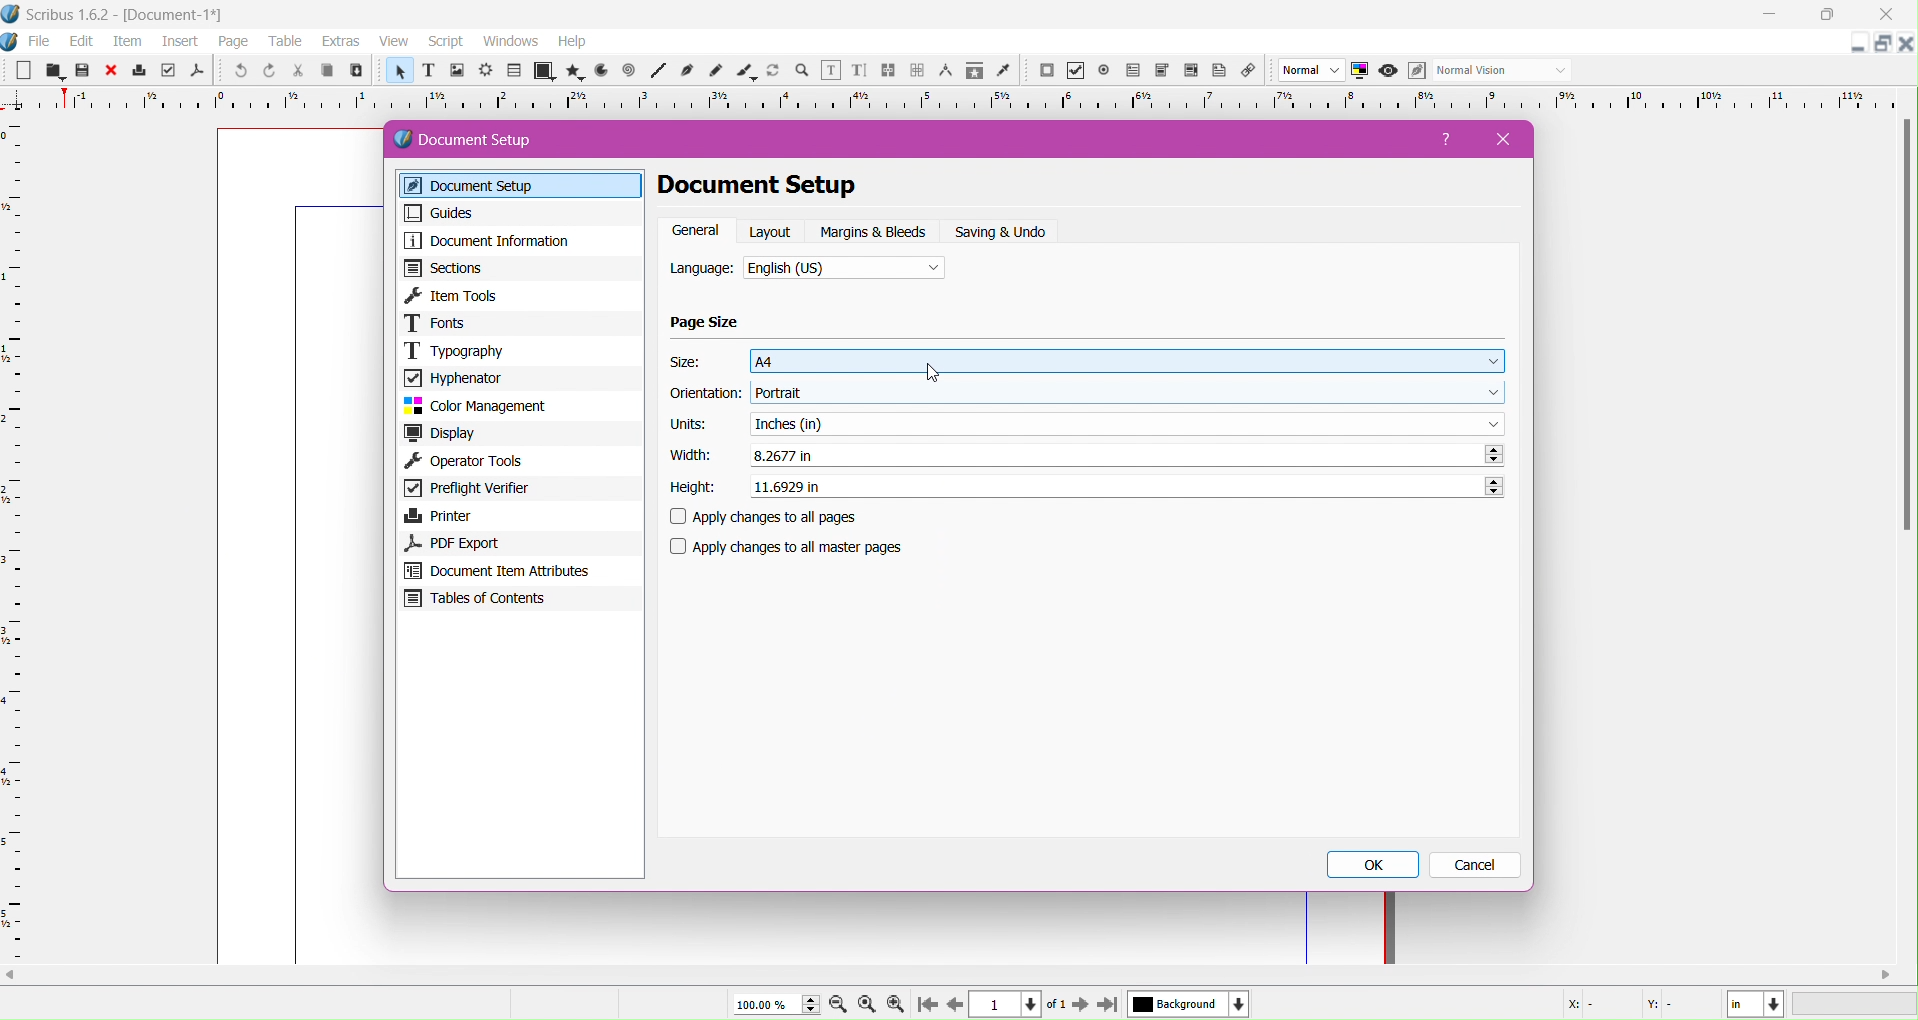 This screenshot has width=1918, height=1020. I want to click on 100.00%, so click(768, 1004).